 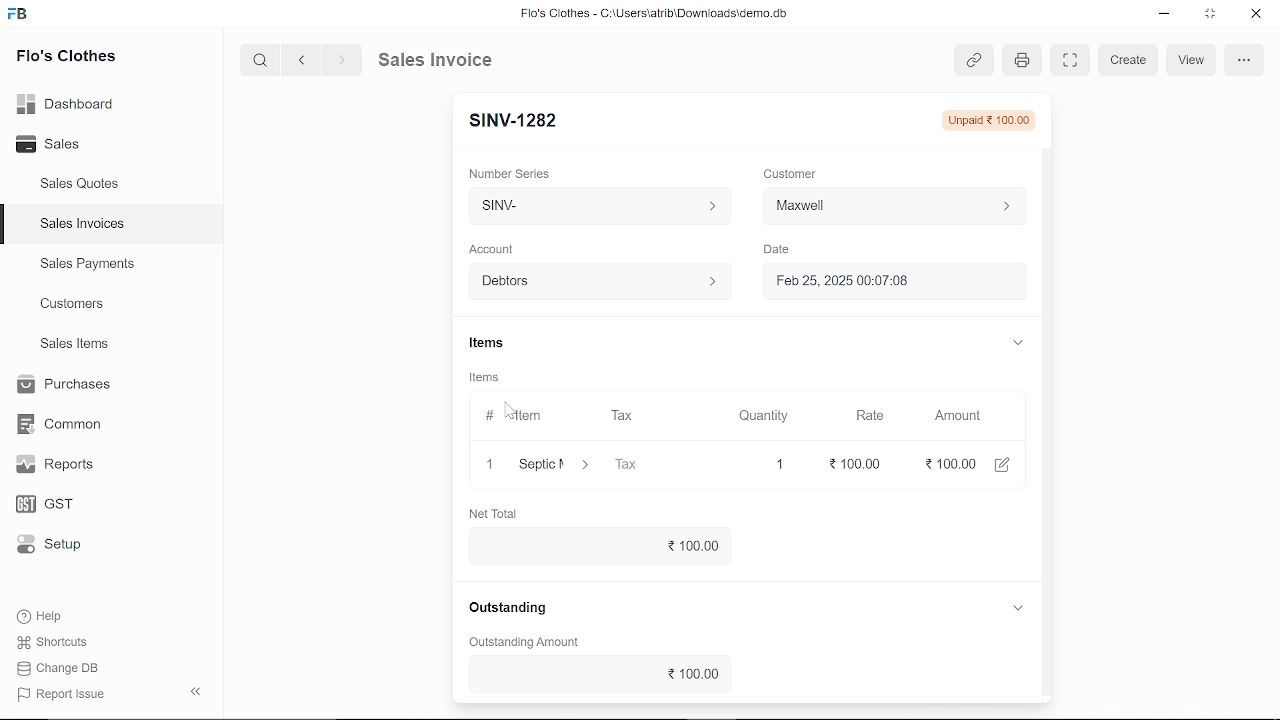 What do you see at coordinates (54, 544) in the screenshot?
I see `Setup` at bounding box center [54, 544].